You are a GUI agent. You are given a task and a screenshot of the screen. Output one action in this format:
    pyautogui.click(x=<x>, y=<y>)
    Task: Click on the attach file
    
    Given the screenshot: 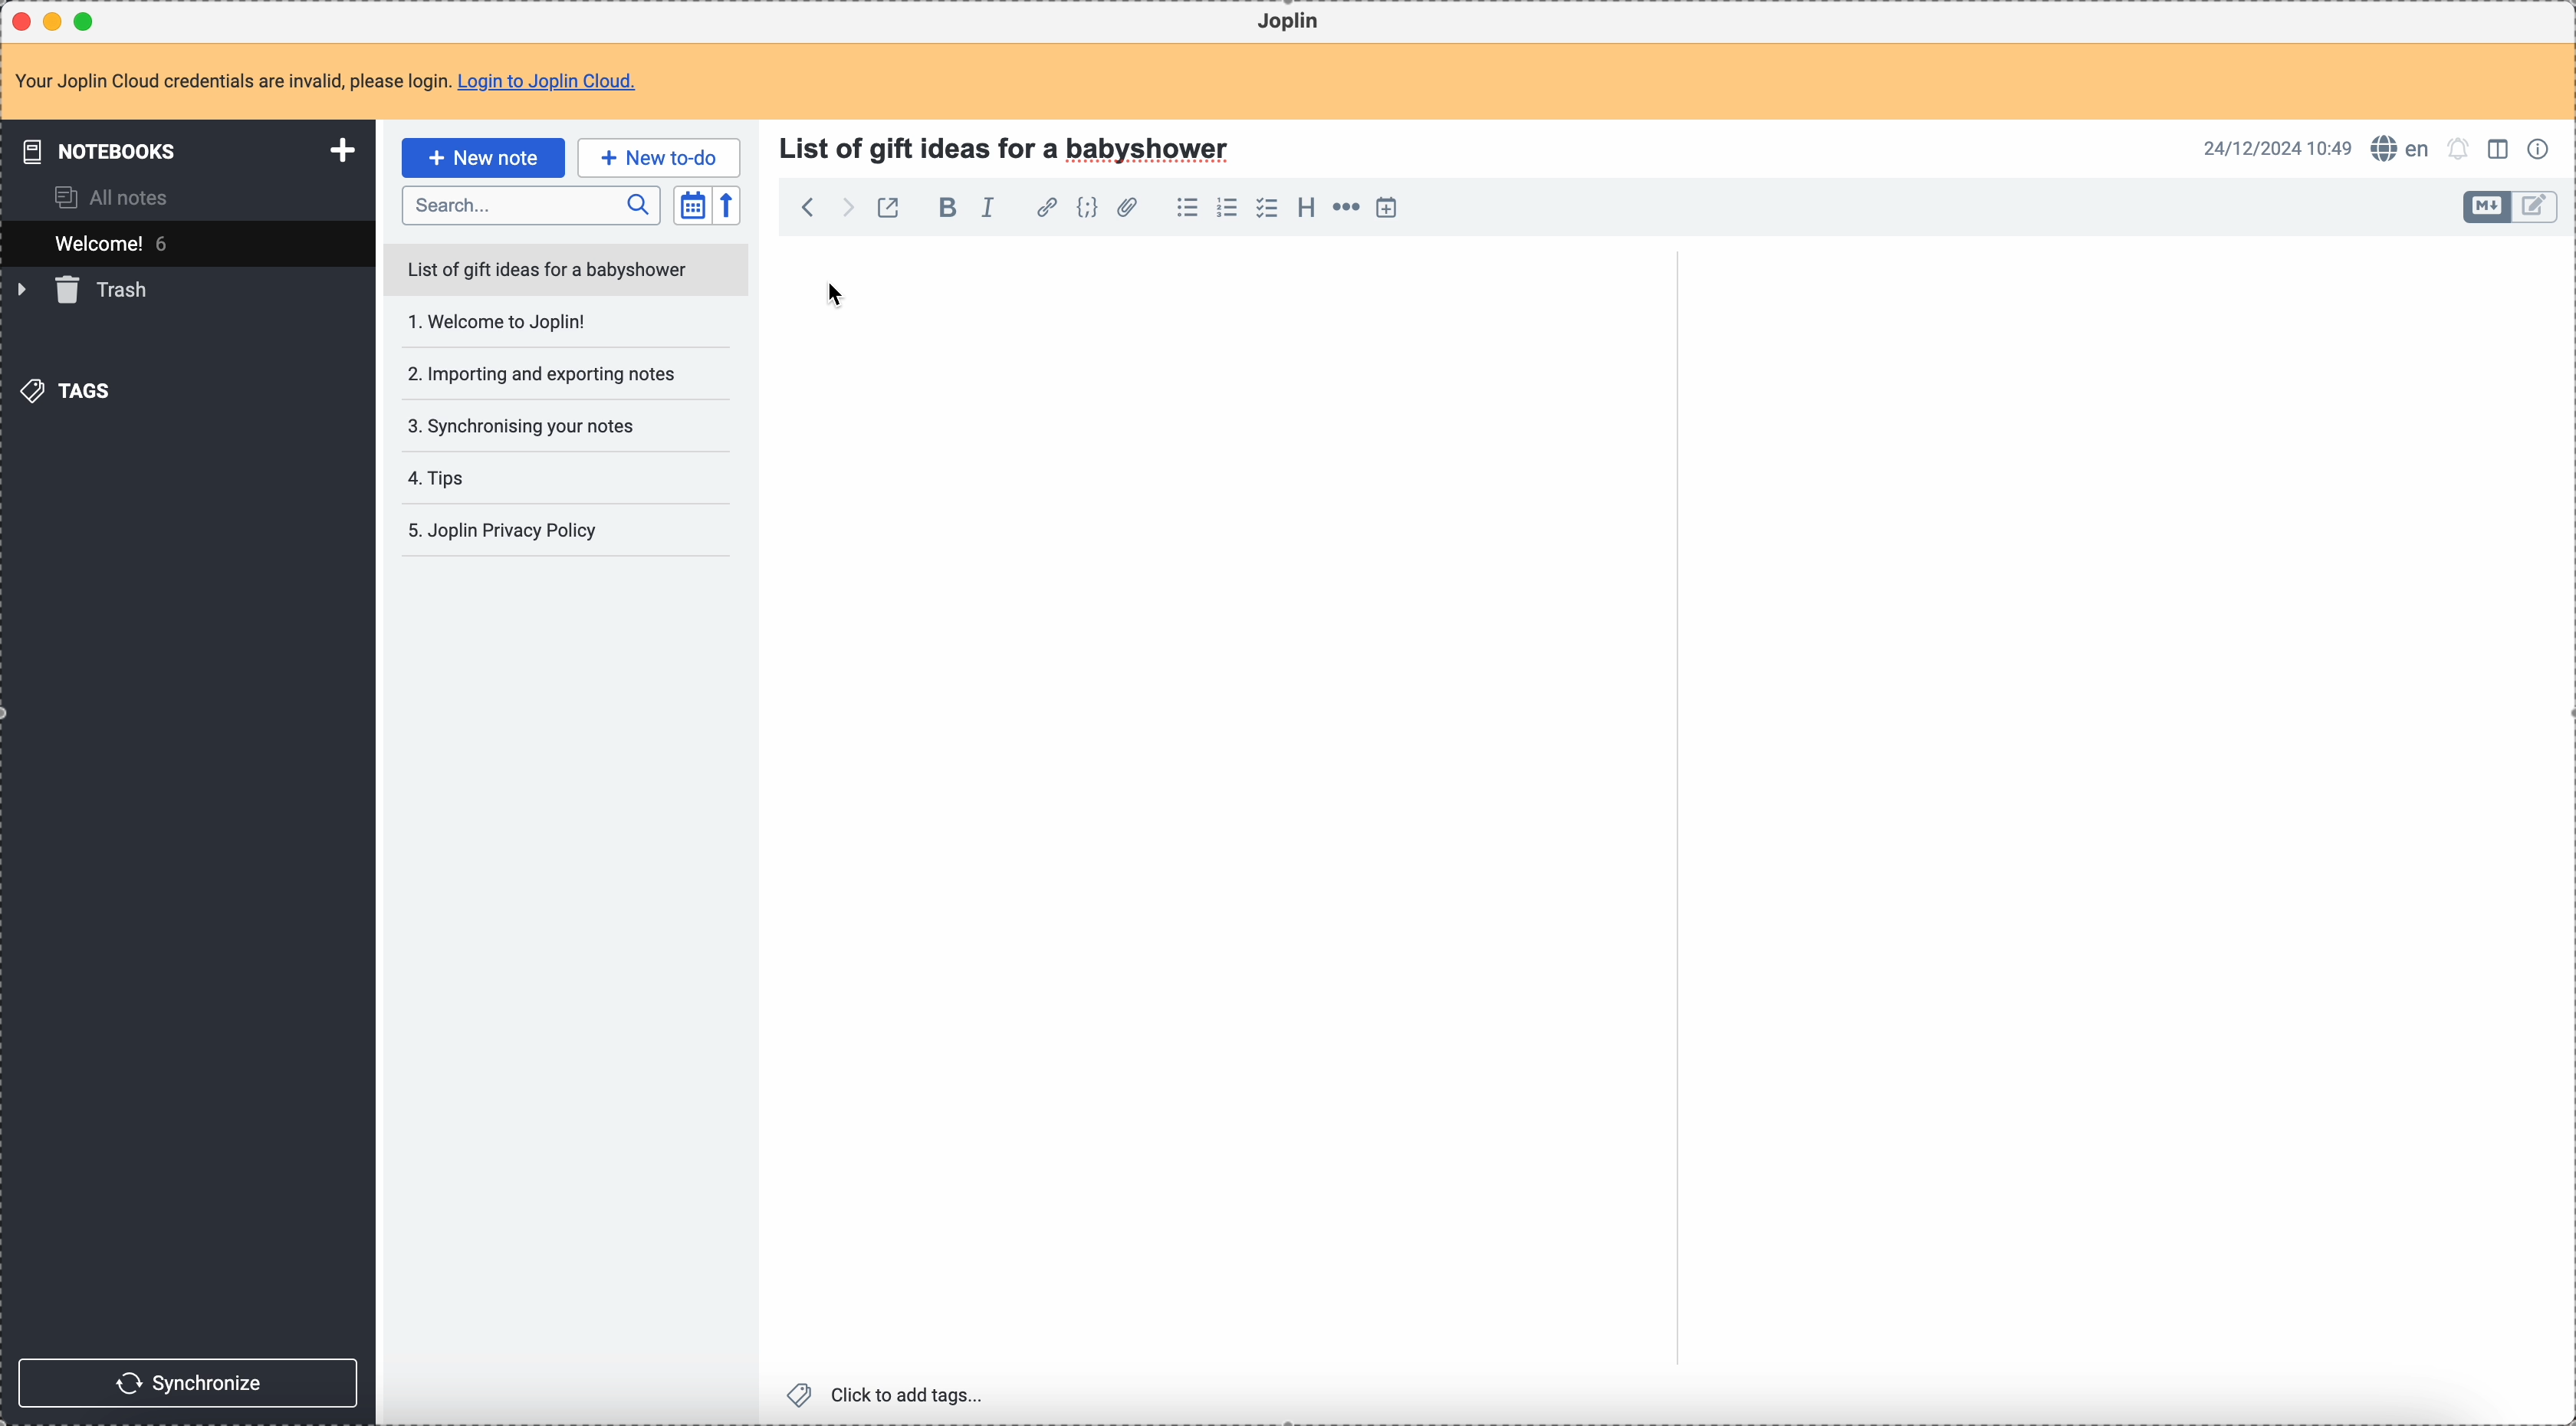 What is the action you would take?
    pyautogui.click(x=1130, y=209)
    